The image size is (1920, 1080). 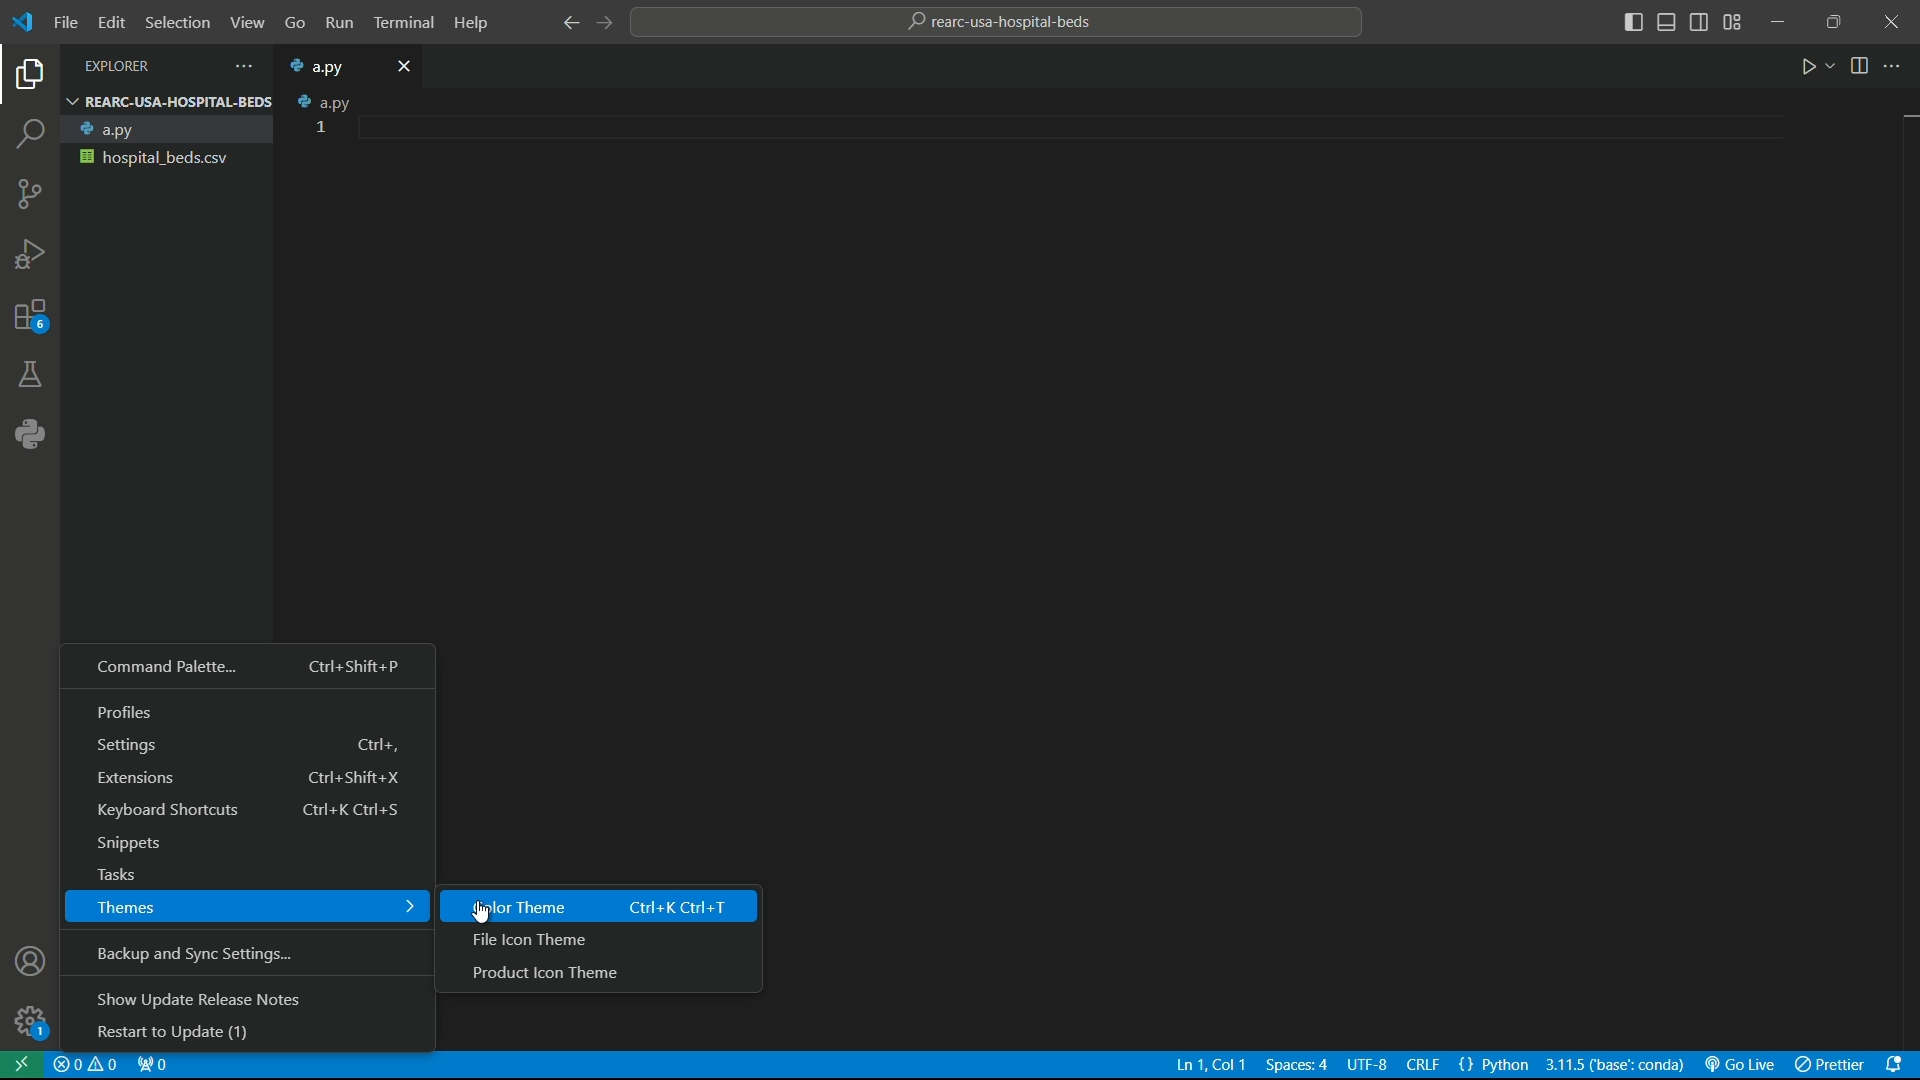 What do you see at coordinates (248, 907) in the screenshot?
I see `themes` at bounding box center [248, 907].